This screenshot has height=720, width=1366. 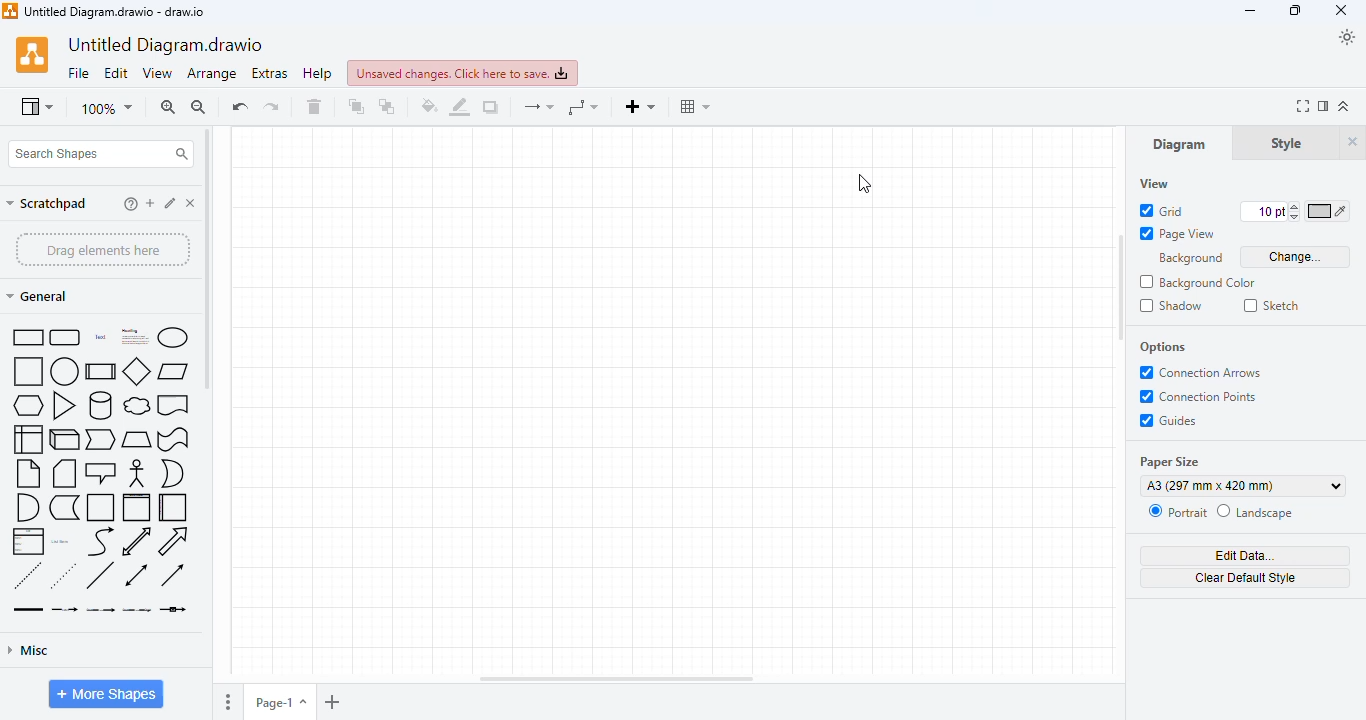 I want to click on vertical scroll bar, so click(x=207, y=258).